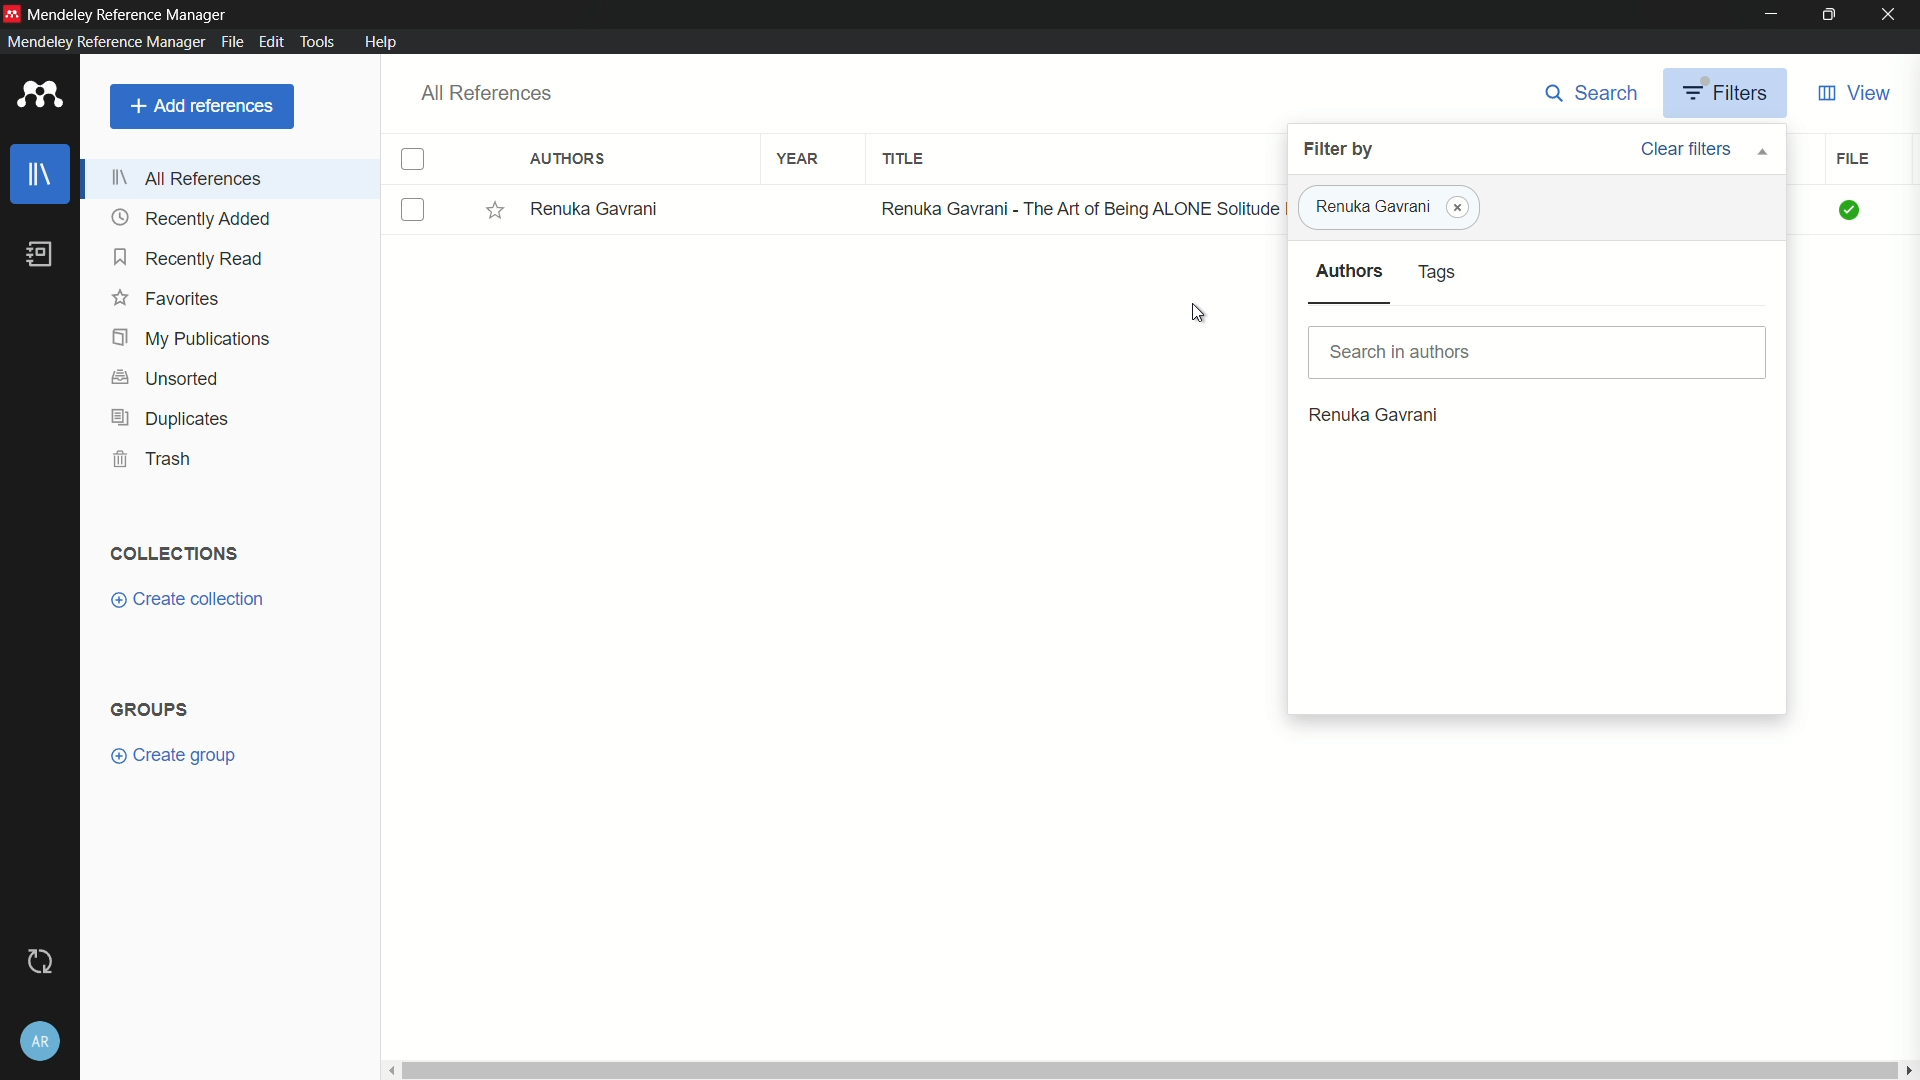  I want to click on Hands-on Machine Learning with Scikit-Learn, Keras, and TensorFlow Conce..., so click(1080, 207).